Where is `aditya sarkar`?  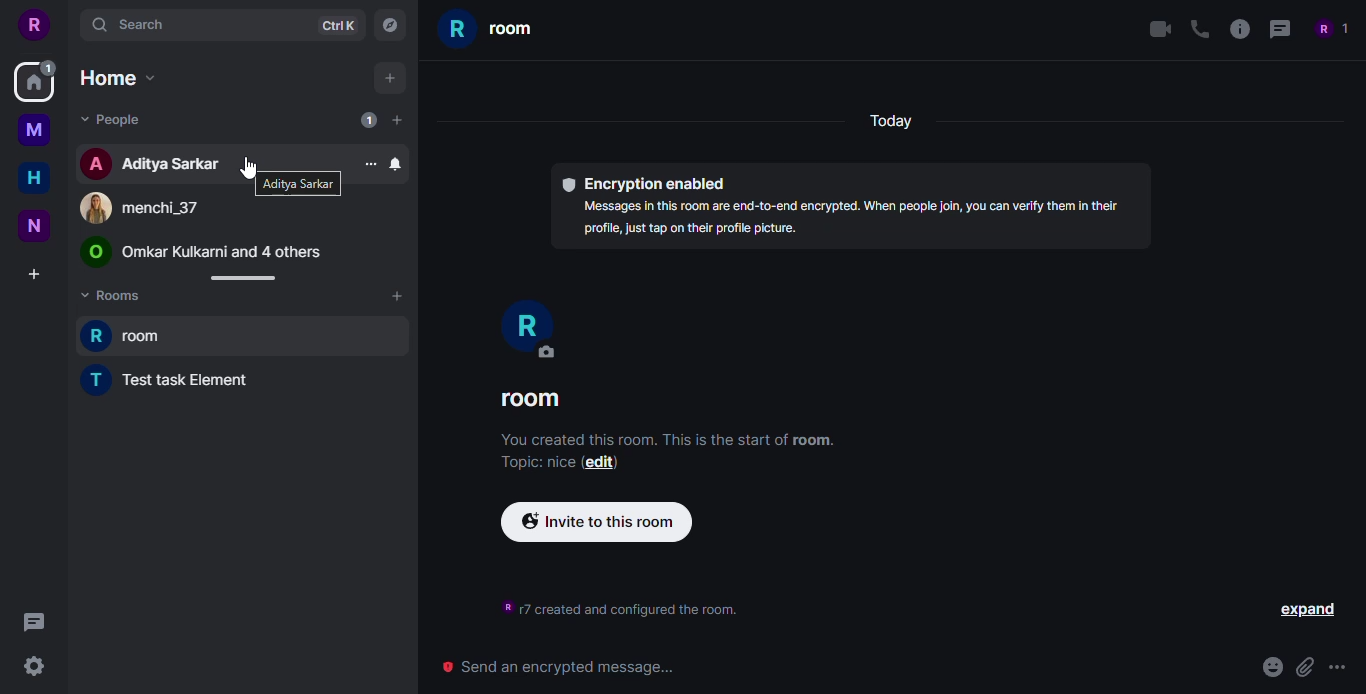
aditya sarkar is located at coordinates (297, 184).